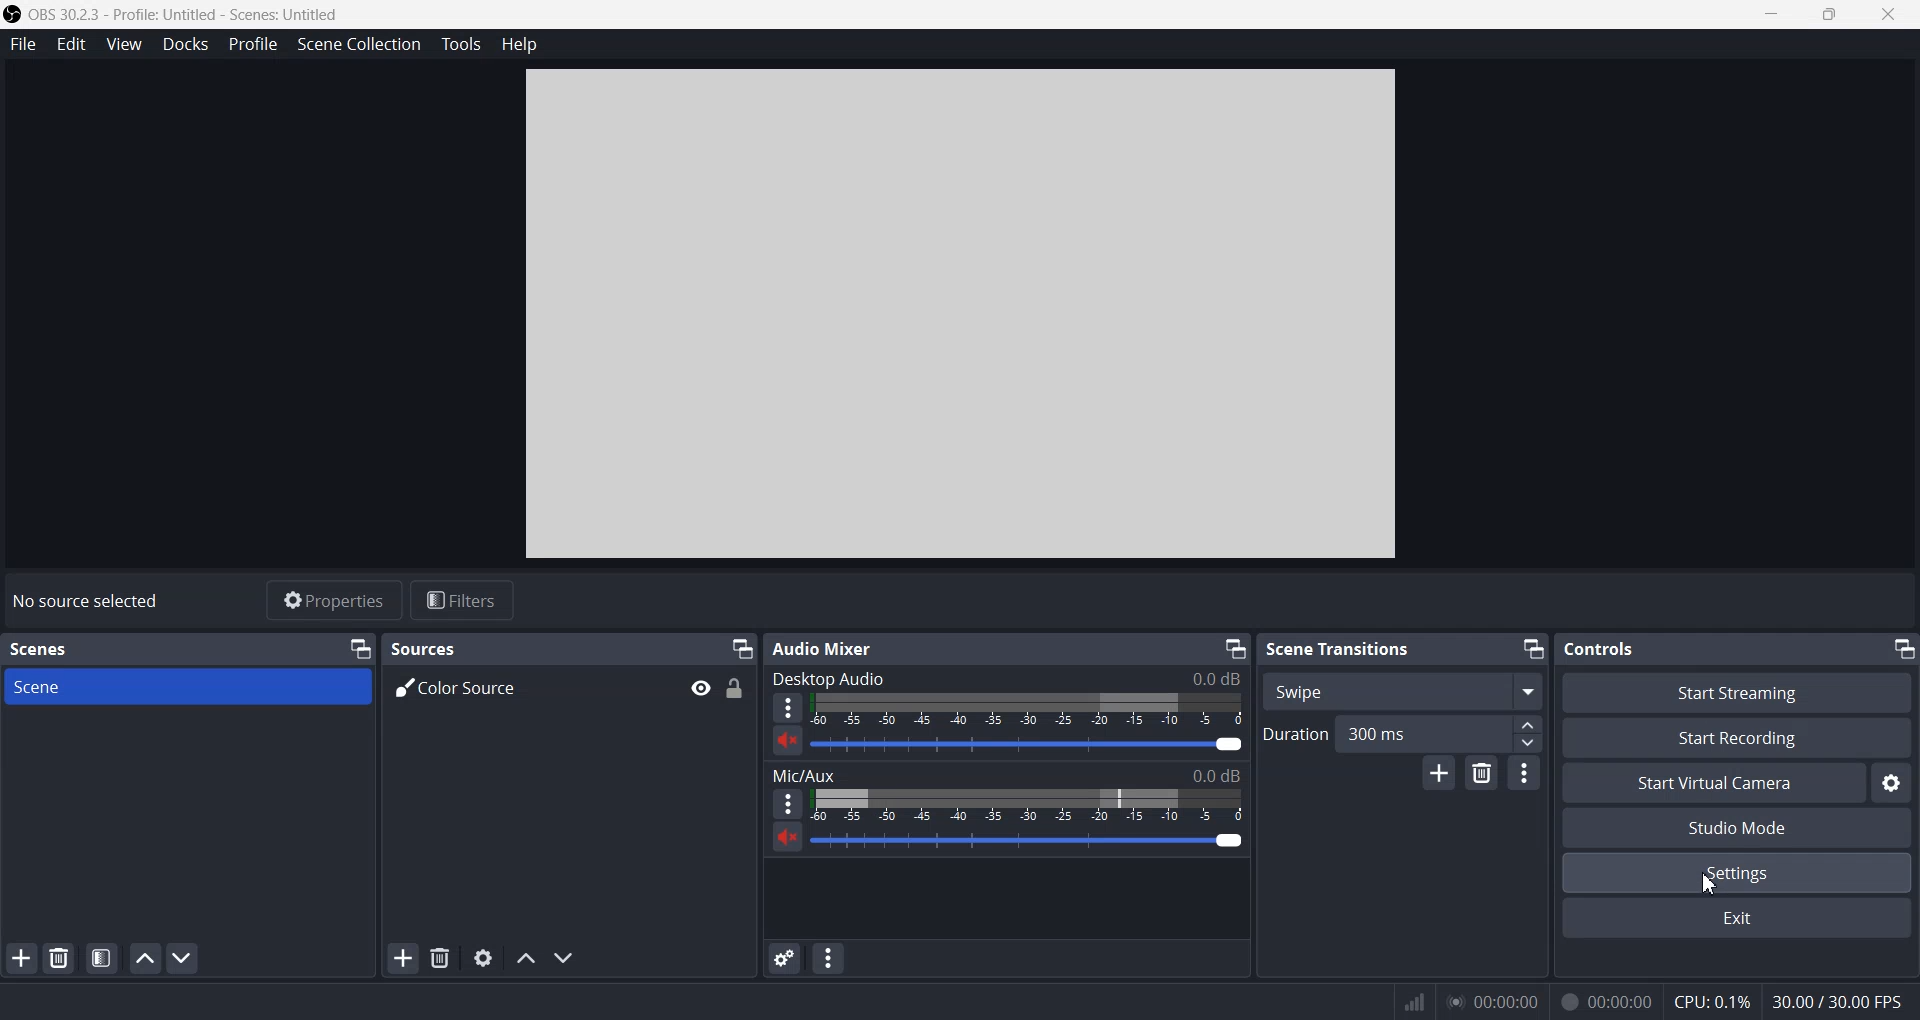 The image size is (1920, 1020). Describe the element at coordinates (1736, 829) in the screenshot. I see `Studio Mode` at that location.